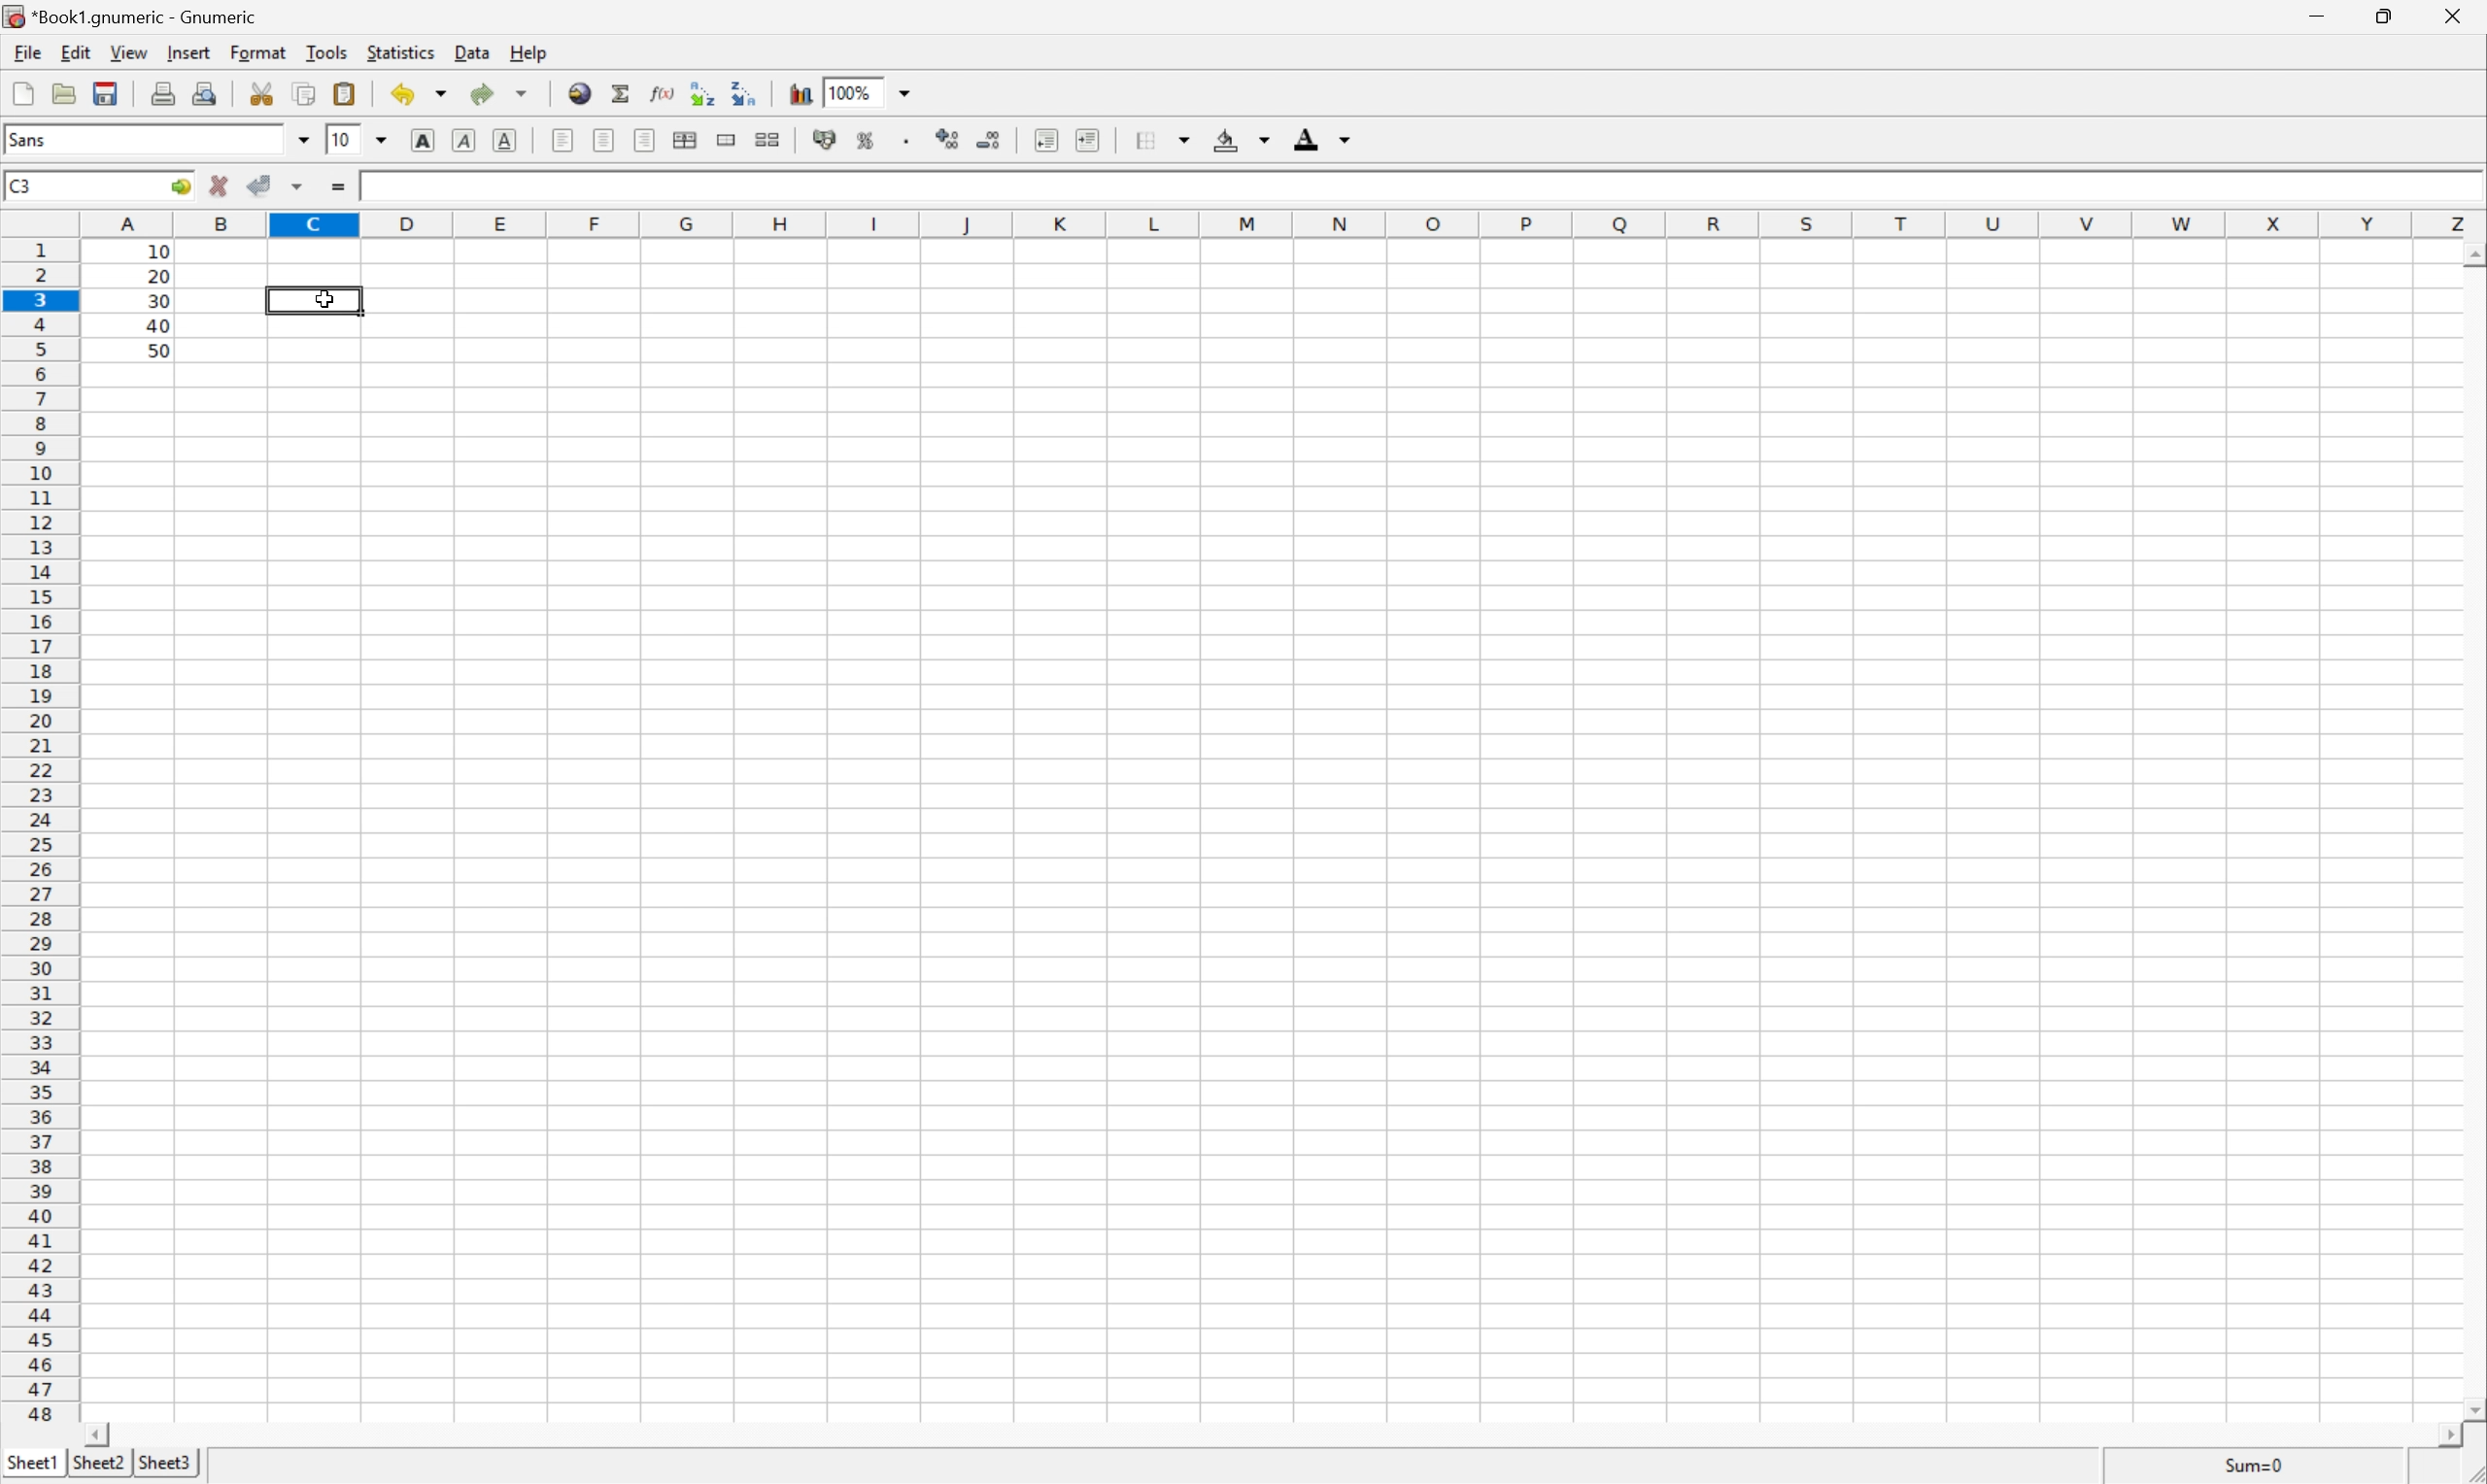 Image resolution: width=2487 pixels, height=1484 pixels. What do you see at coordinates (801, 93) in the screenshot?
I see `Insert a chart ` at bounding box center [801, 93].